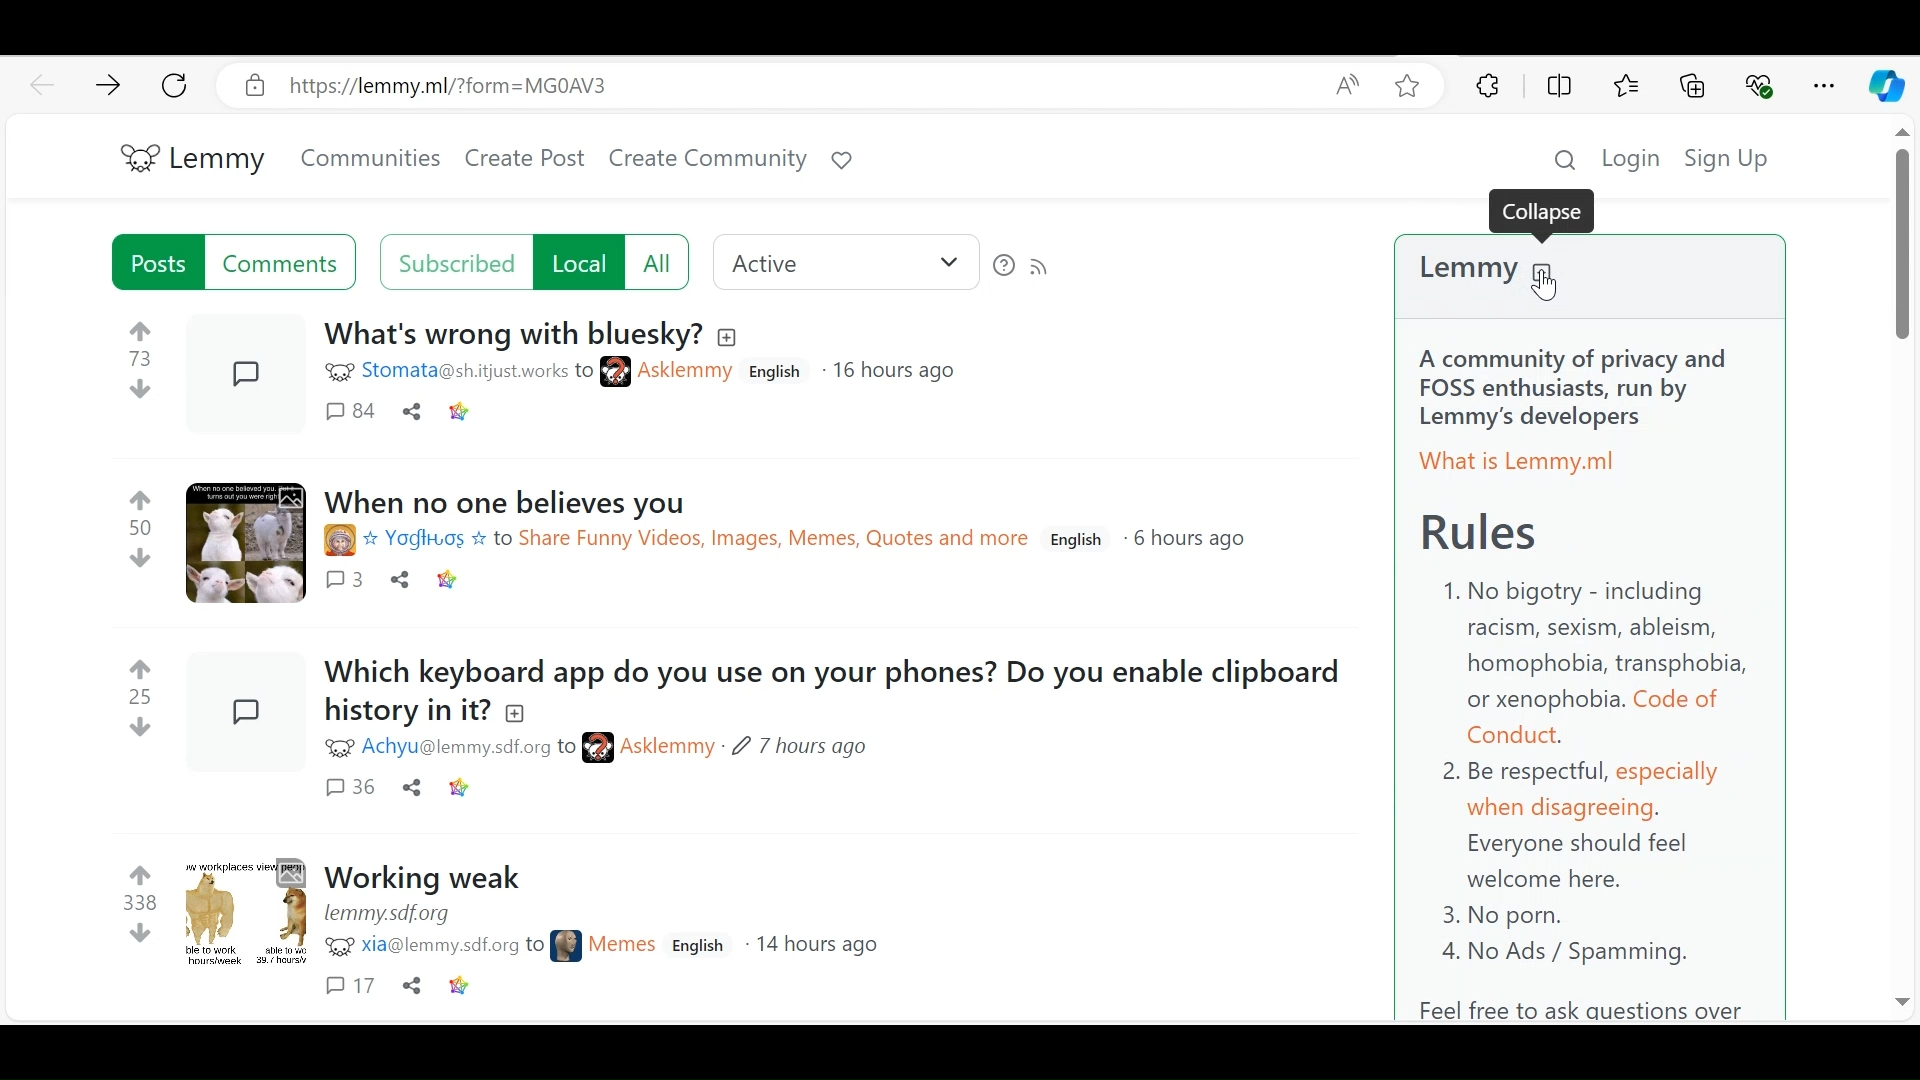 The height and width of the screenshot is (1080, 1920). I want to click on Posts, so click(241, 543).